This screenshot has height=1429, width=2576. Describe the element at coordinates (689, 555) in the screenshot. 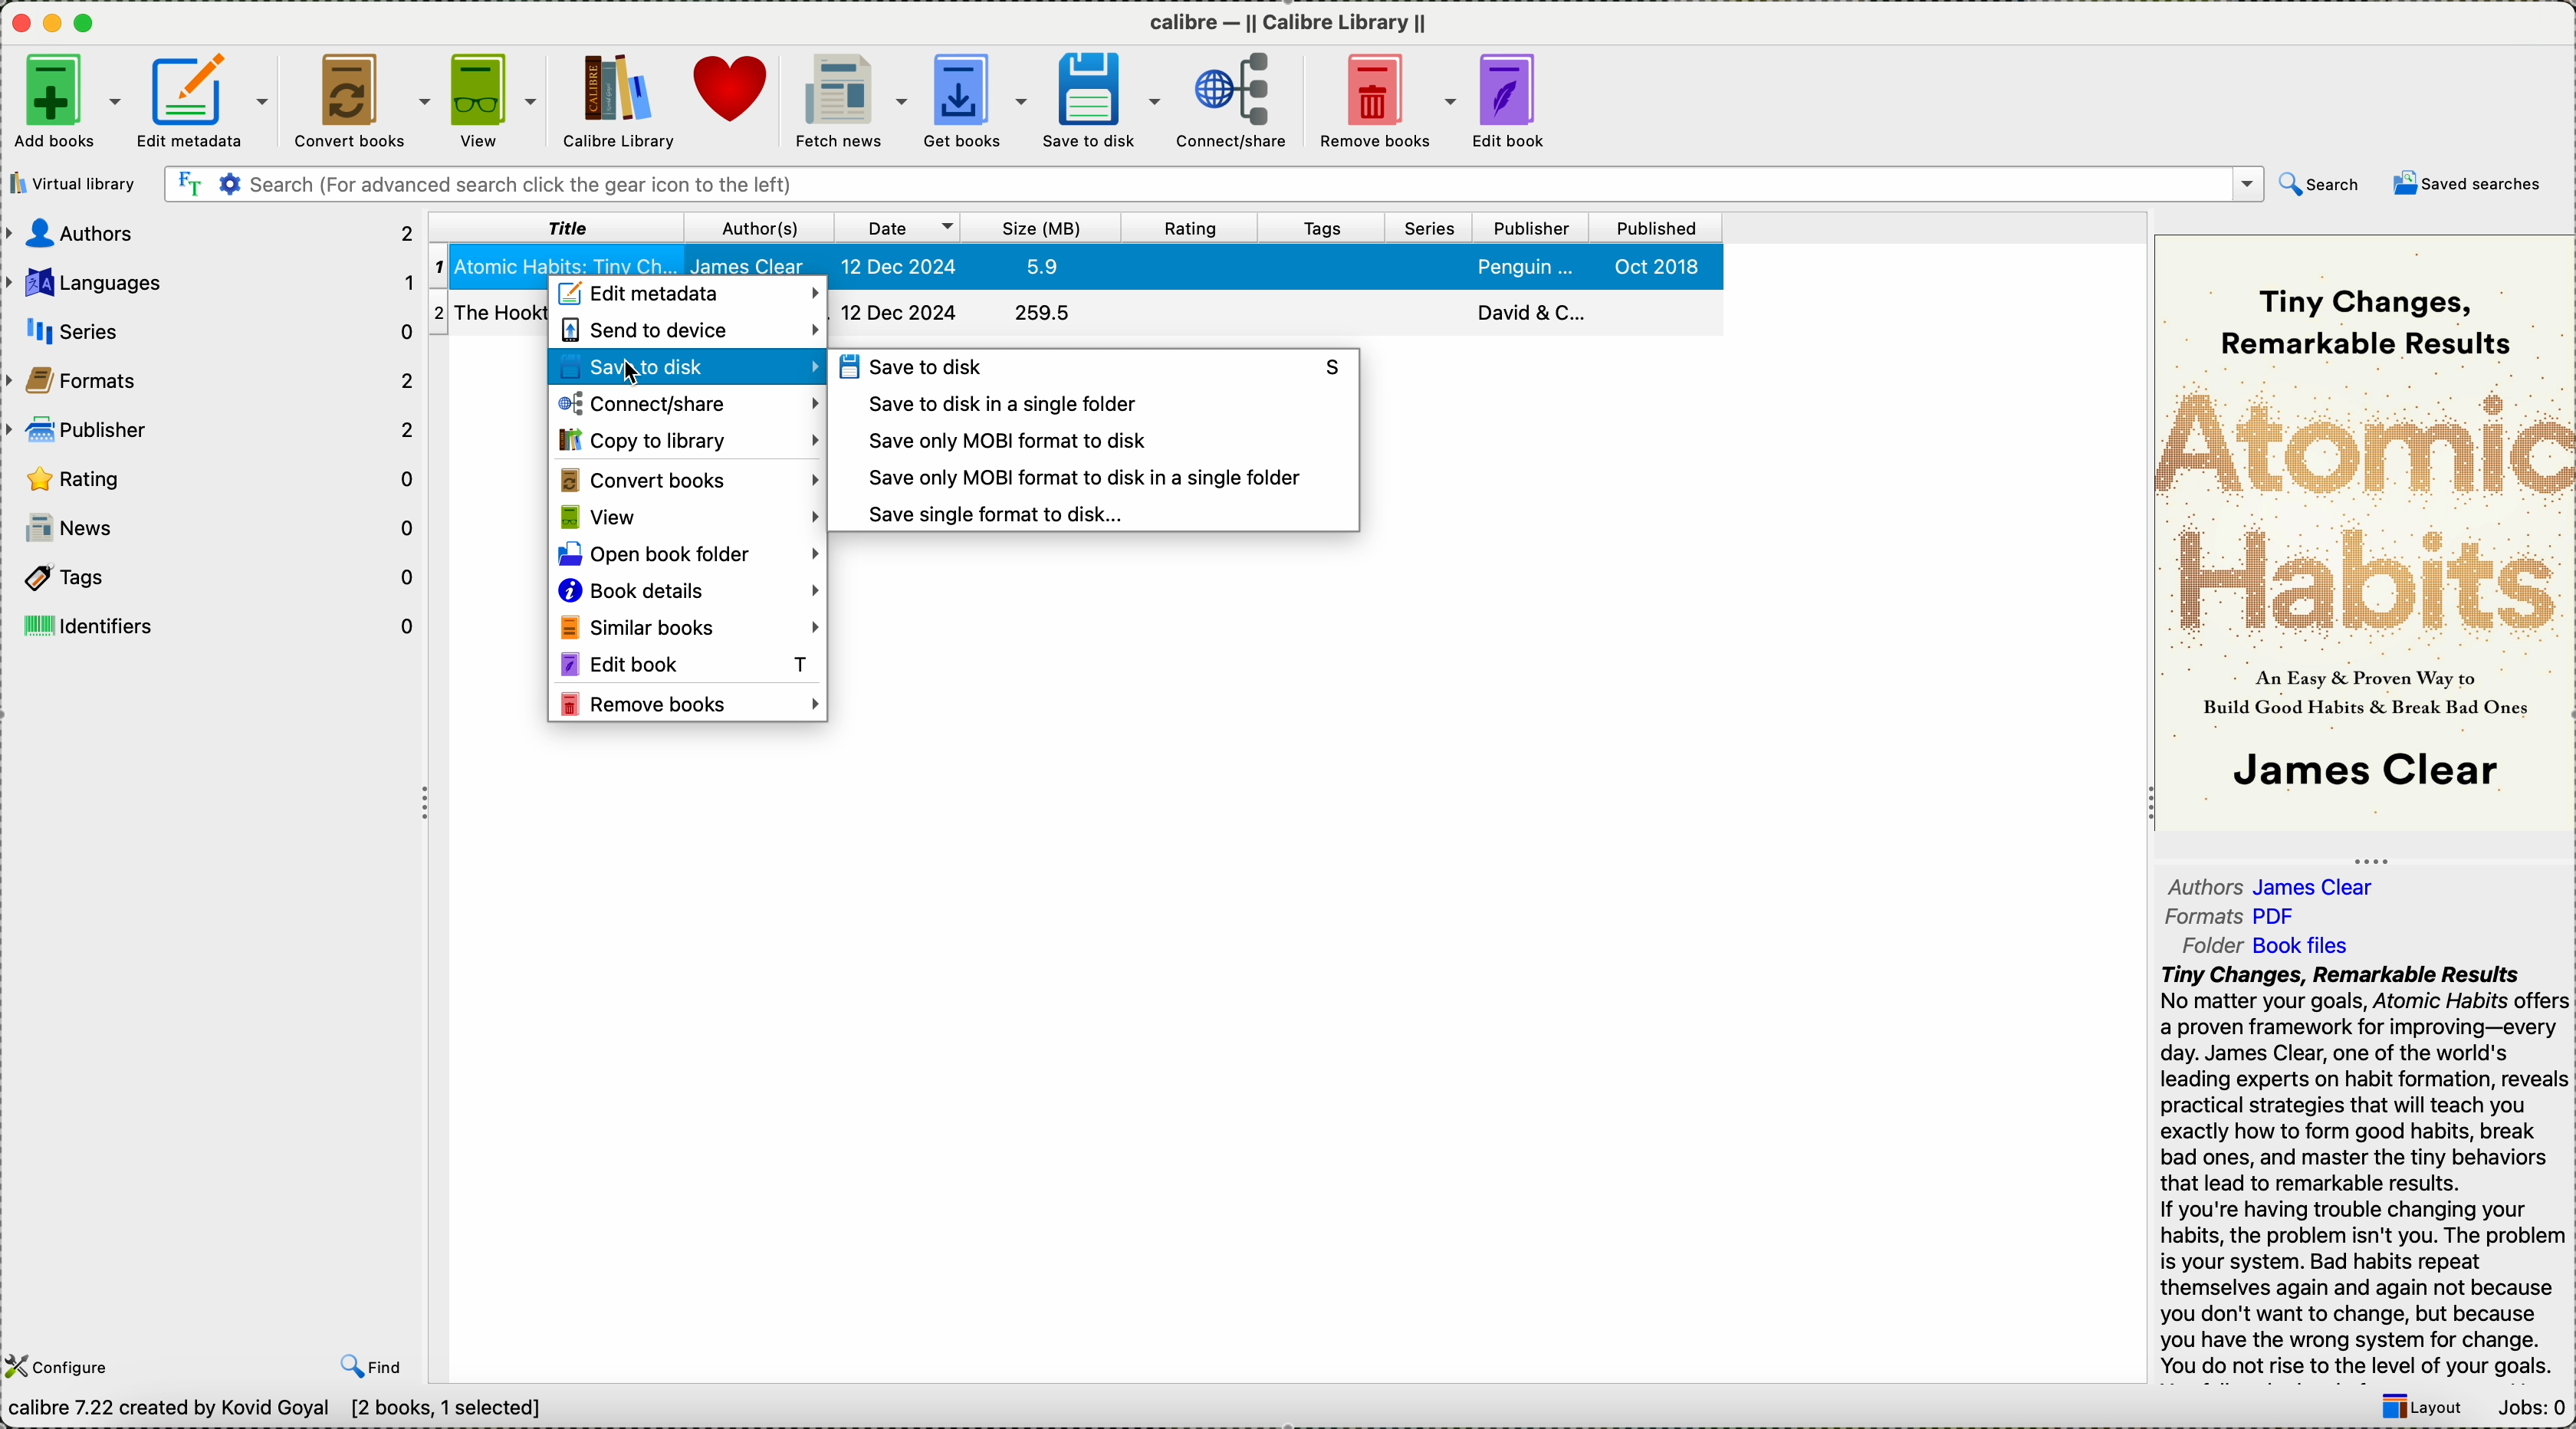

I see `open book folder` at that location.